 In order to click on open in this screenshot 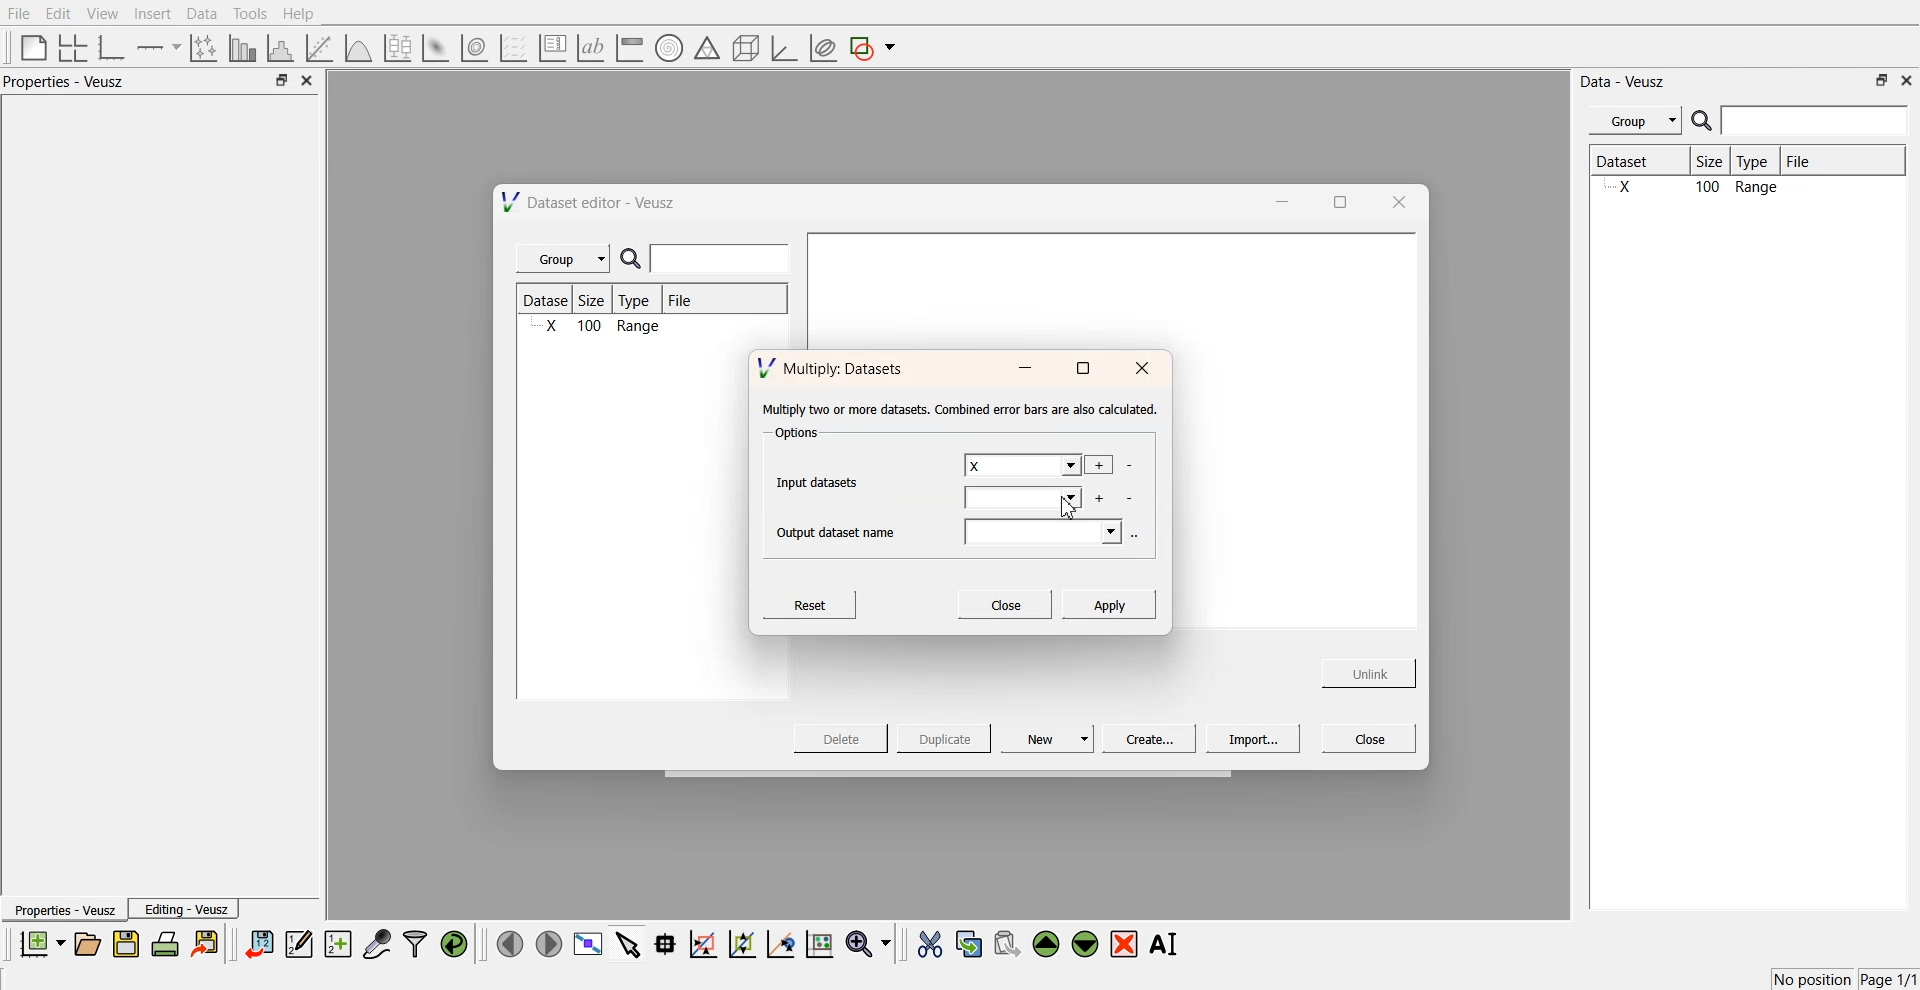, I will do `click(87, 944)`.